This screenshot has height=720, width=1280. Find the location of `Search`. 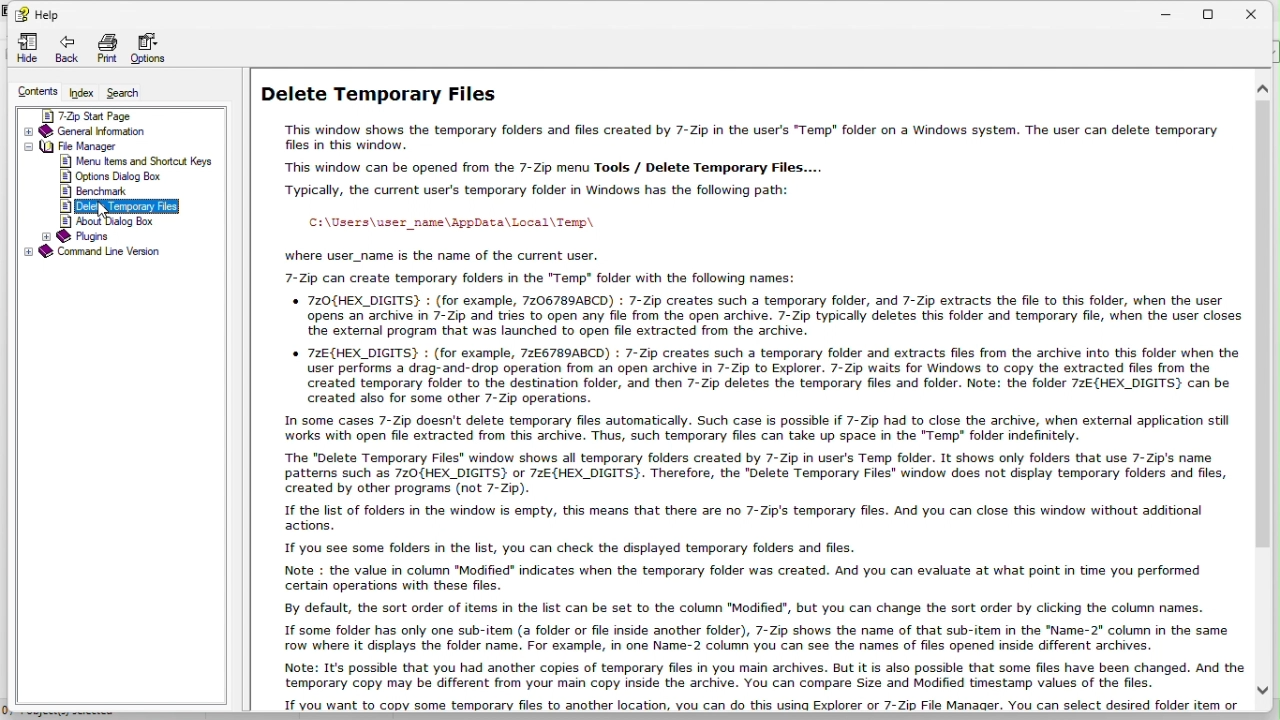

Search is located at coordinates (132, 93).